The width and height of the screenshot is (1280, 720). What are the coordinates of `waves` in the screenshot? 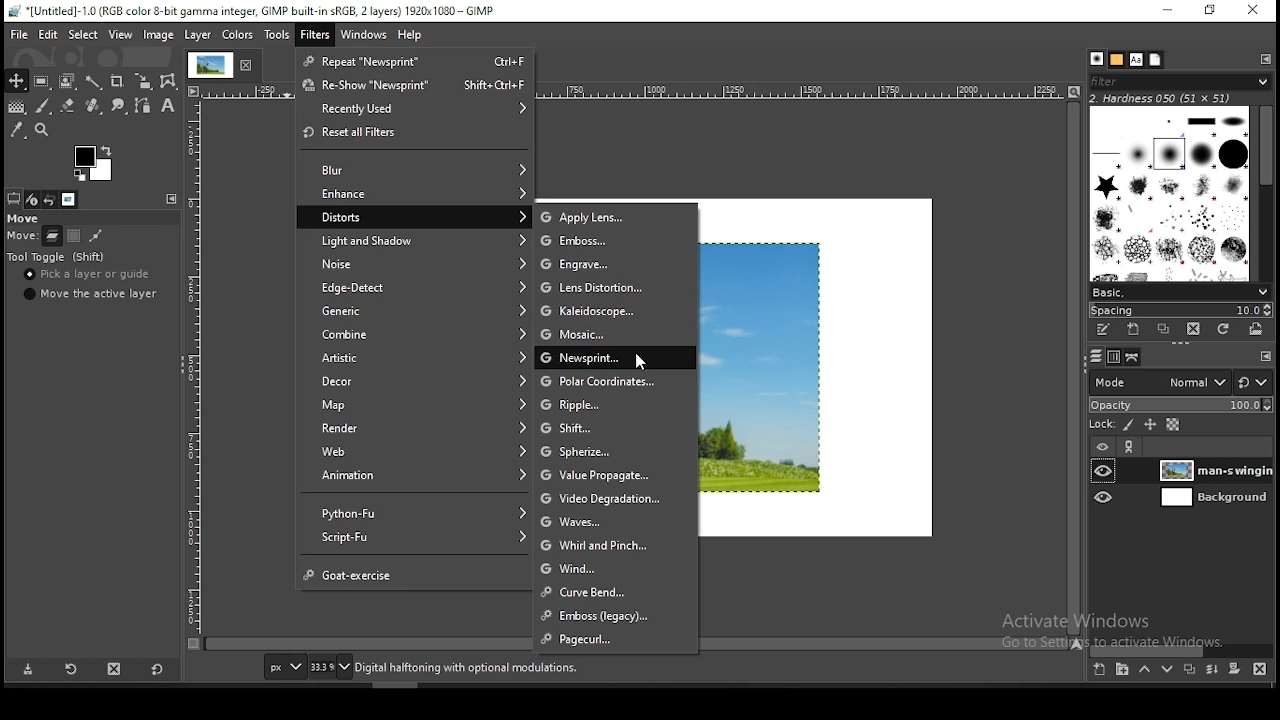 It's located at (614, 525).